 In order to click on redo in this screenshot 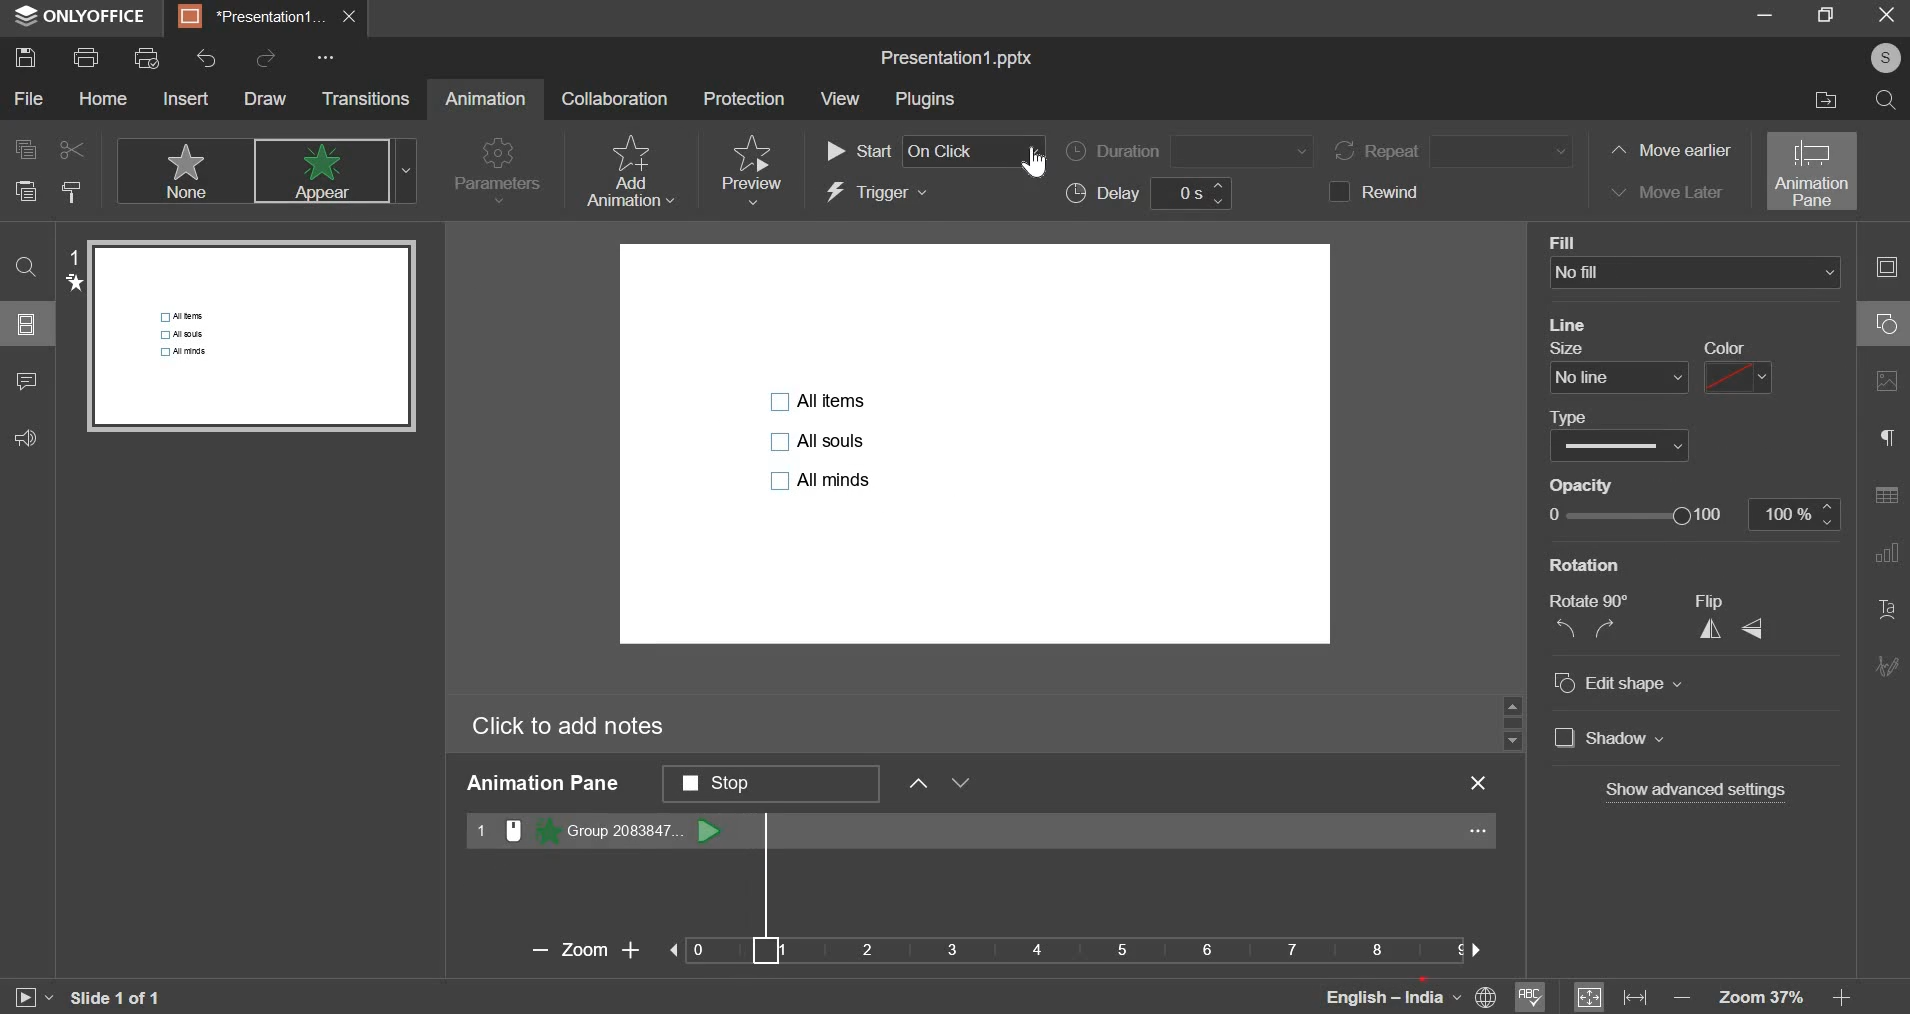, I will do `click(264, 56)`.